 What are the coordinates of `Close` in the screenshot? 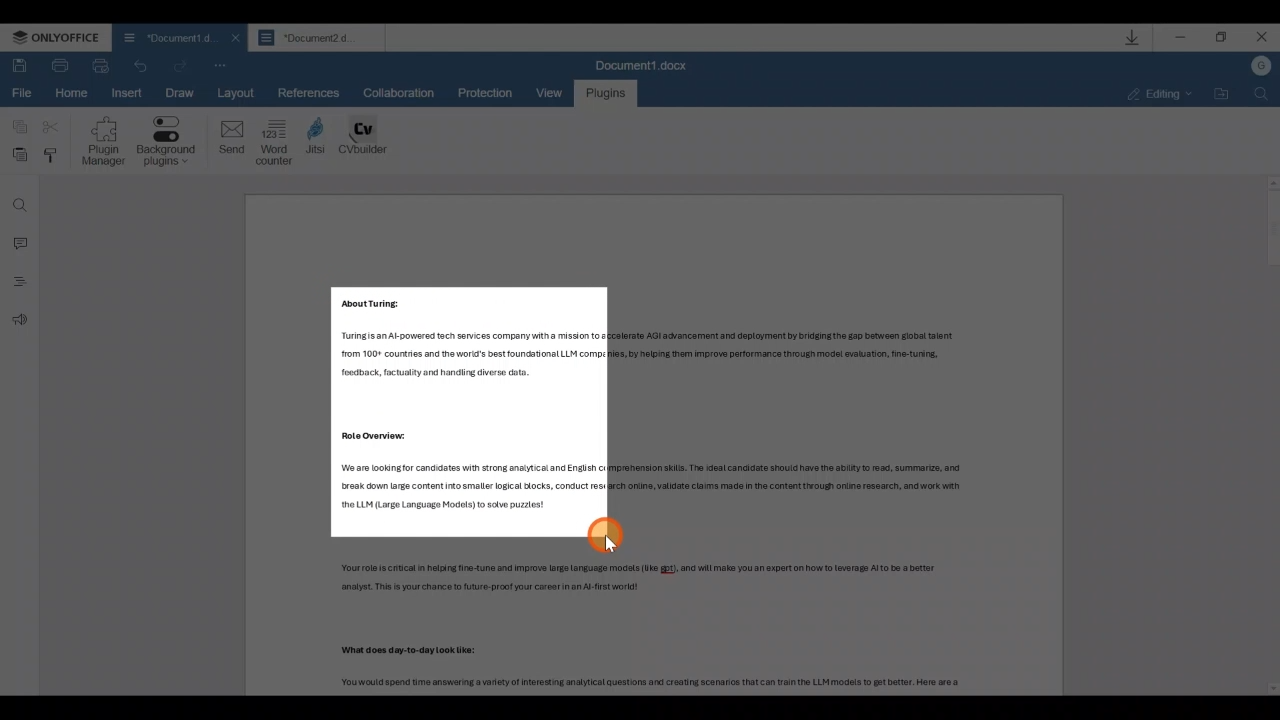 It's located at (1262, 40).